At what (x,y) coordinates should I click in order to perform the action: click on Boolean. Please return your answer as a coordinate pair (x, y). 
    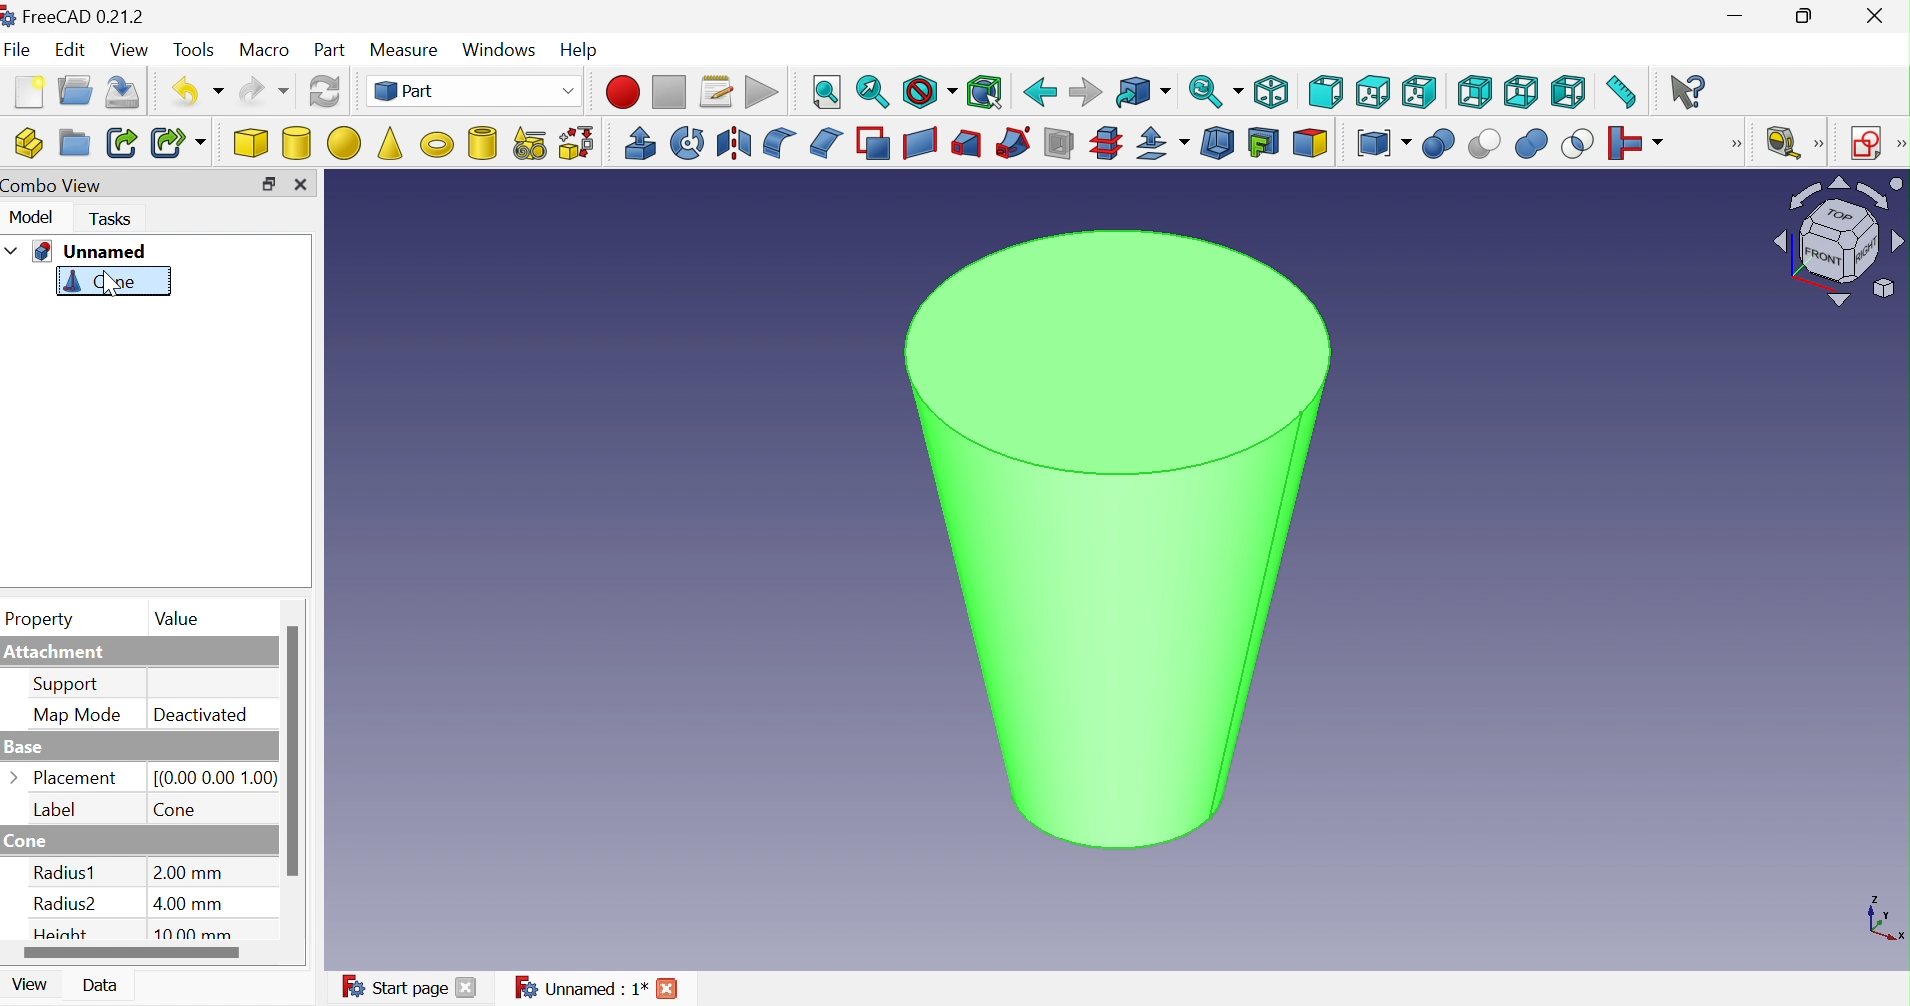
    Looking at the image, I should click on (1439, 146).